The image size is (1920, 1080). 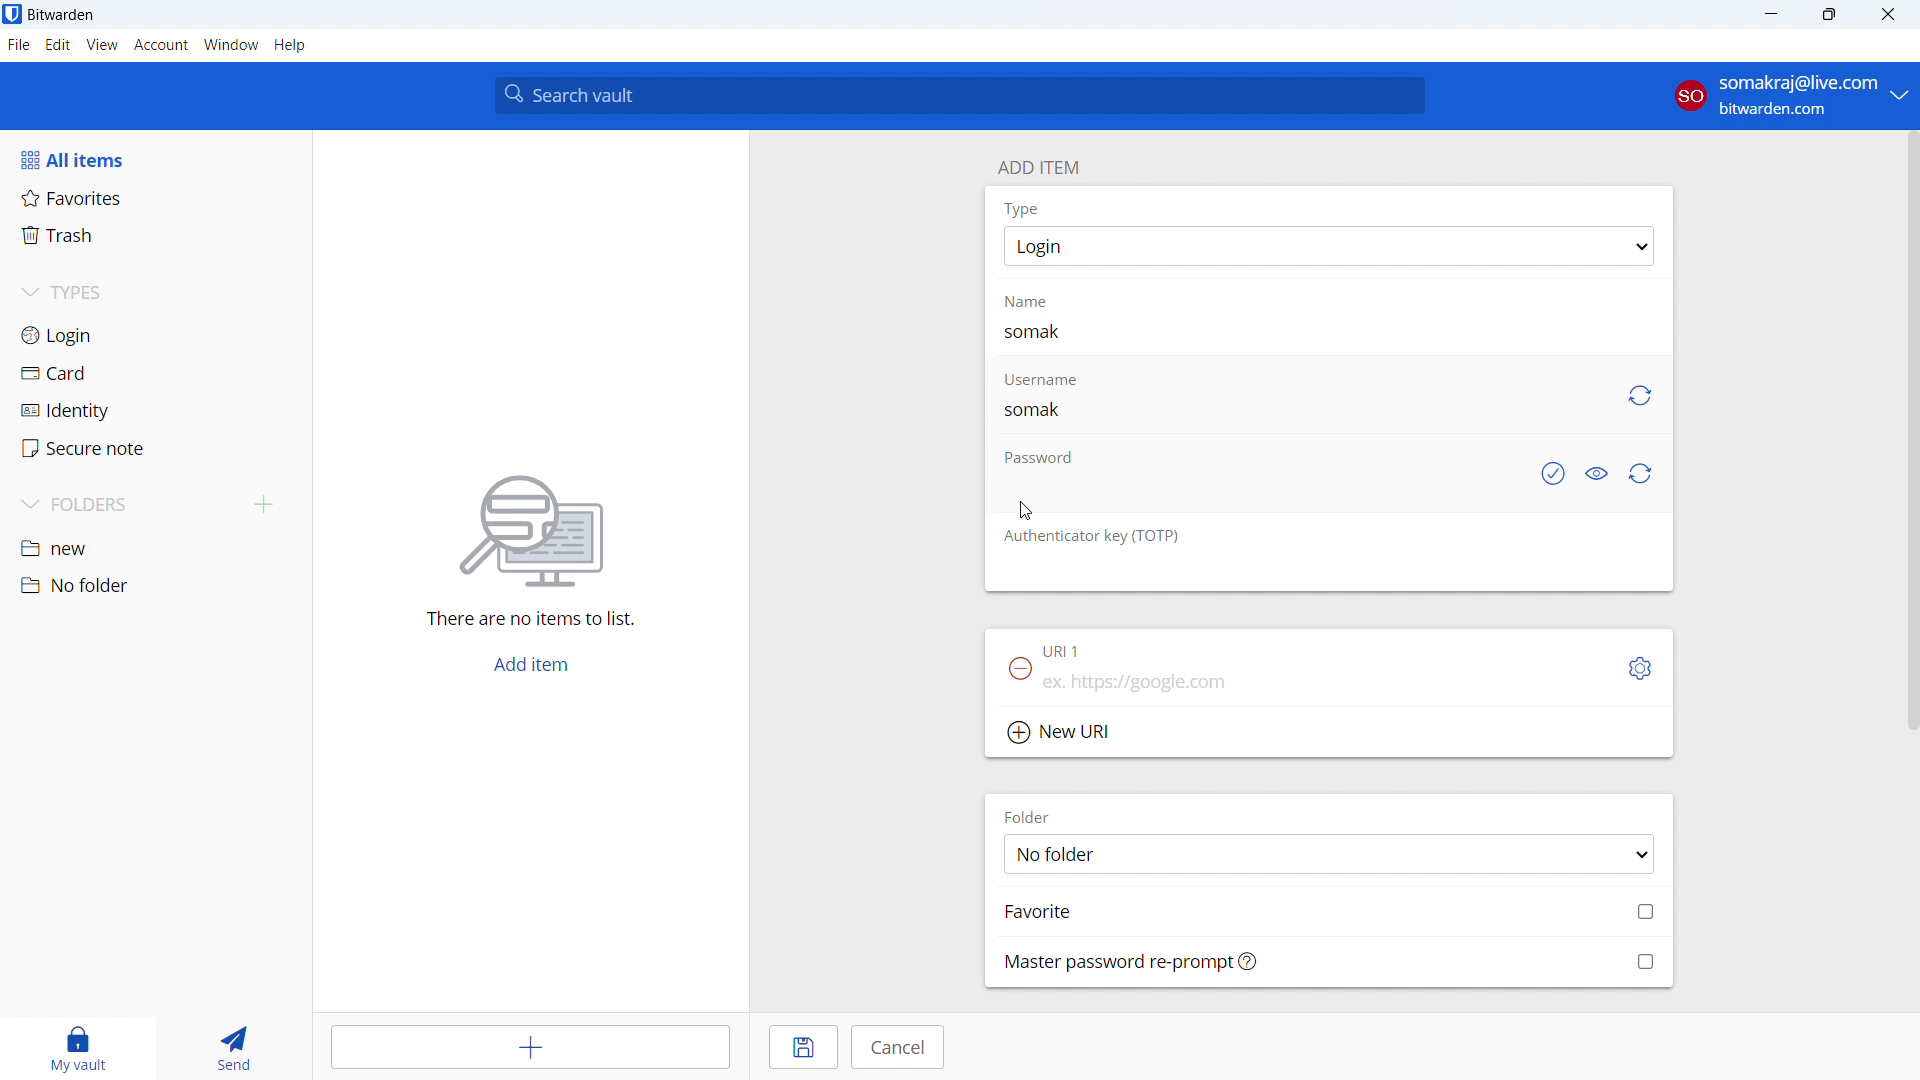 What do you see at coordinates (530, 666) in the screenshot?
I see `add item` at bounding box center [530, 666].